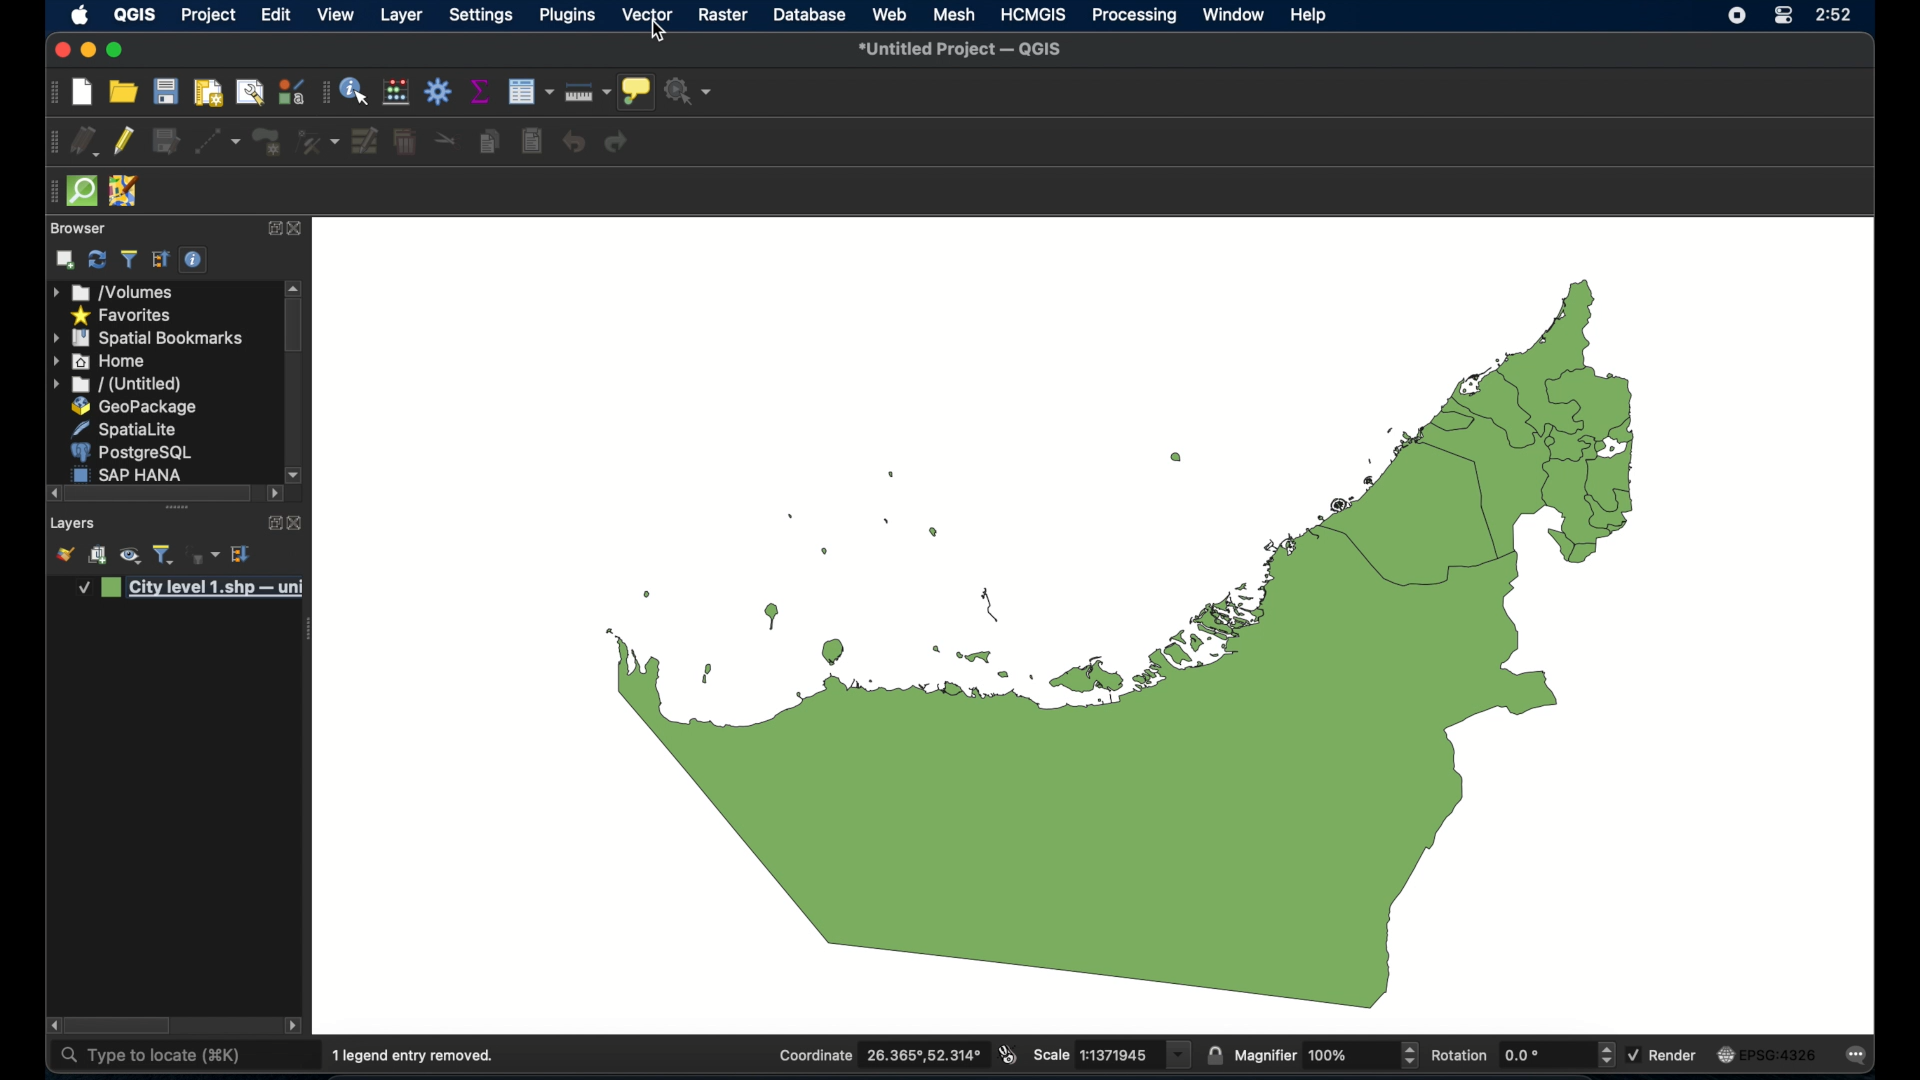 The width and height of the screenshot is (1920, 1080). I want to click on undo, so click(573, 142).